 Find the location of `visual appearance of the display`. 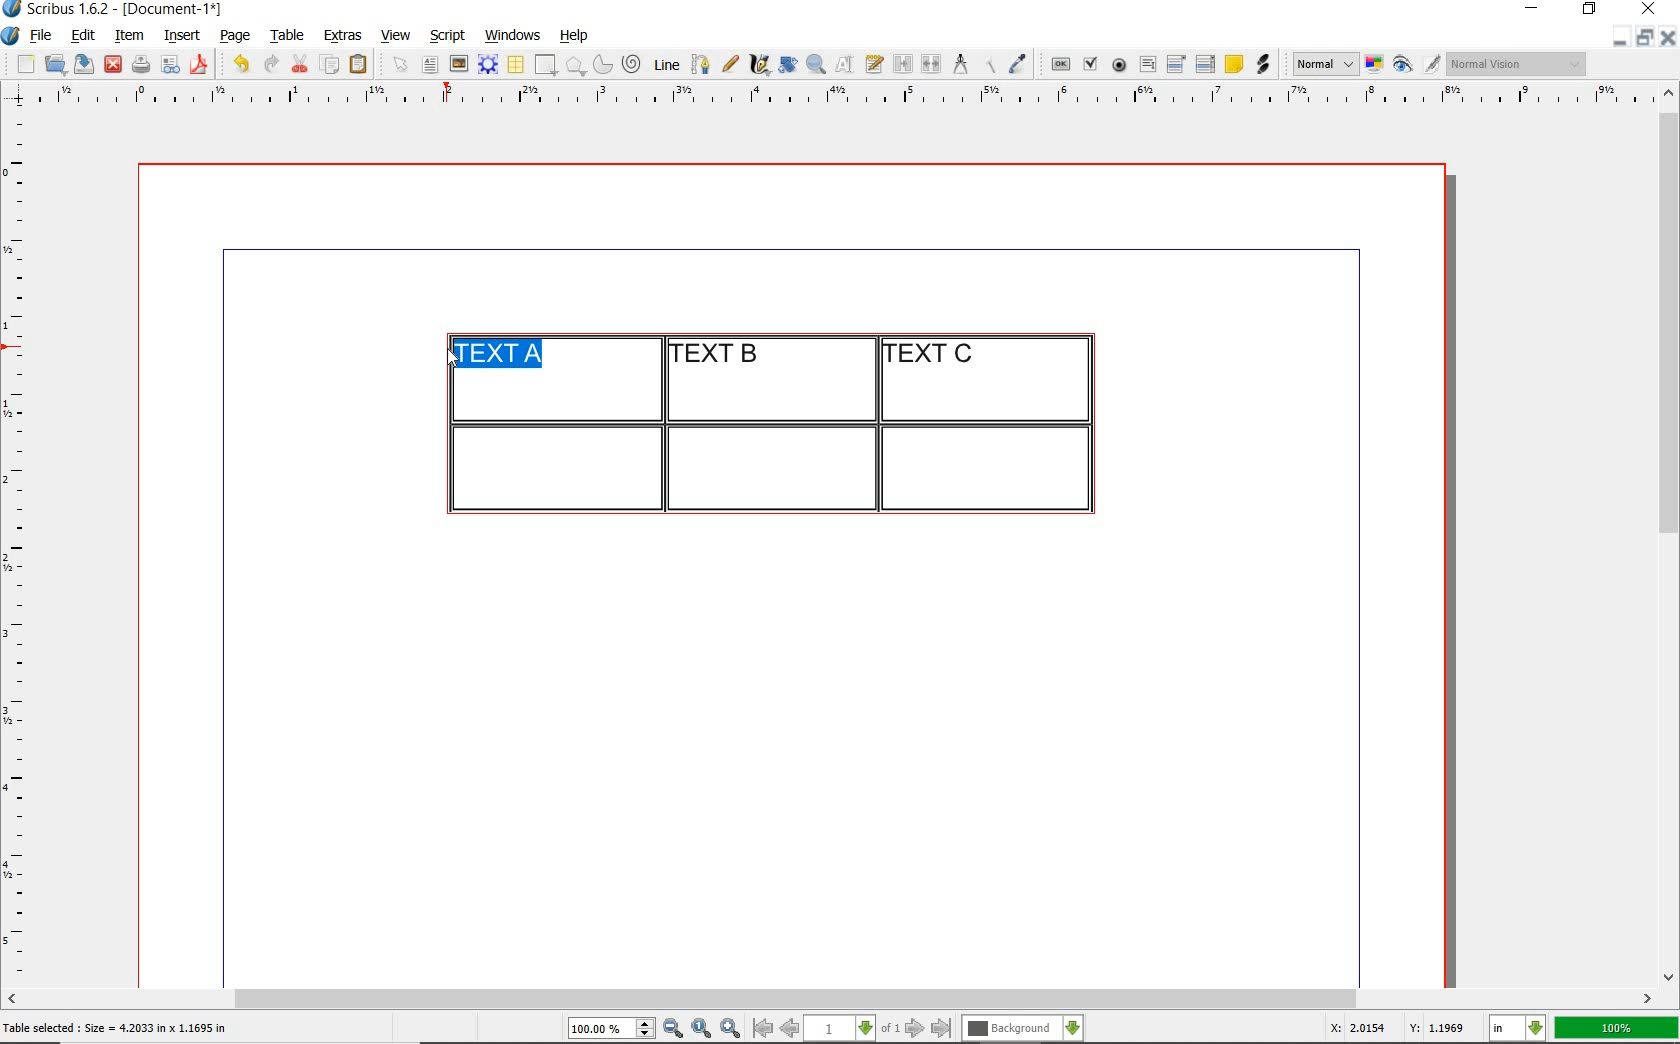

visual appearance of the display is located at coordinates (1518, 64).